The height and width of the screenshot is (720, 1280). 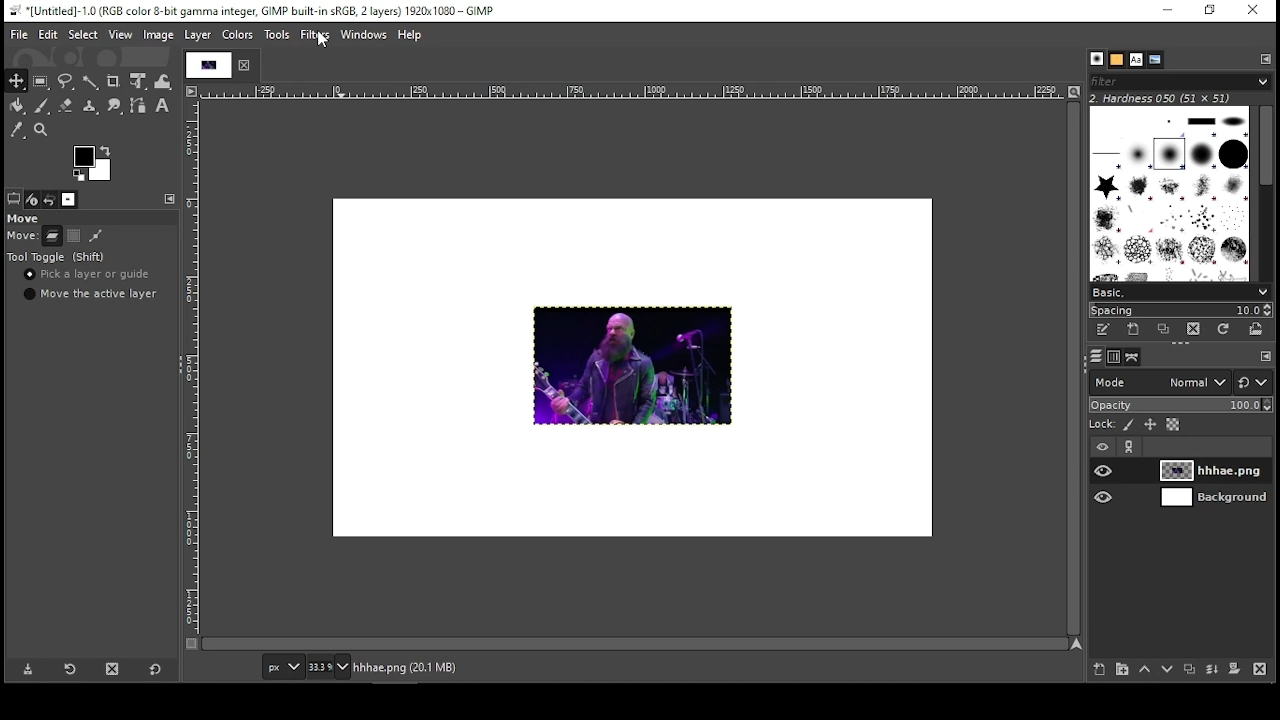 What do you see at coordinates (1190, 672) in the screenshot?
I see `duplicate layer` at bounding box center [1190, 672].